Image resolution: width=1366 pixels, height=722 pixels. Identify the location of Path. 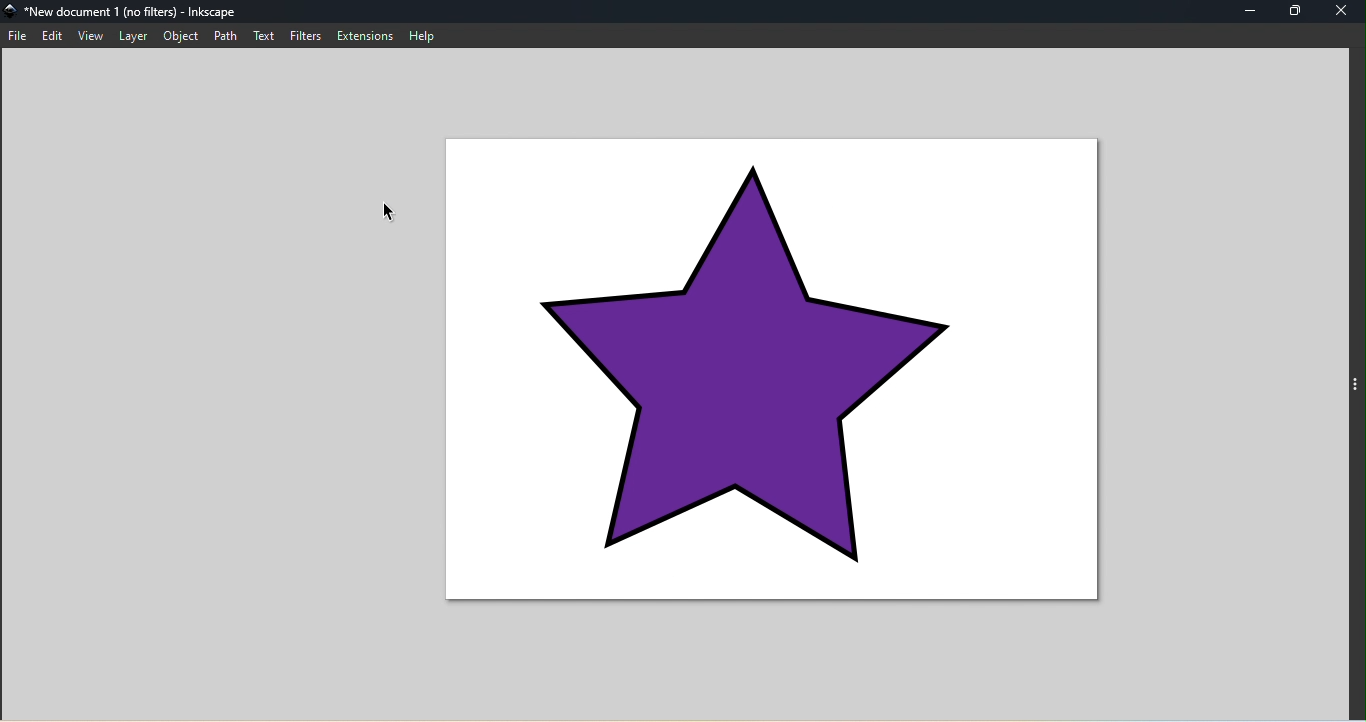
(224, 36).